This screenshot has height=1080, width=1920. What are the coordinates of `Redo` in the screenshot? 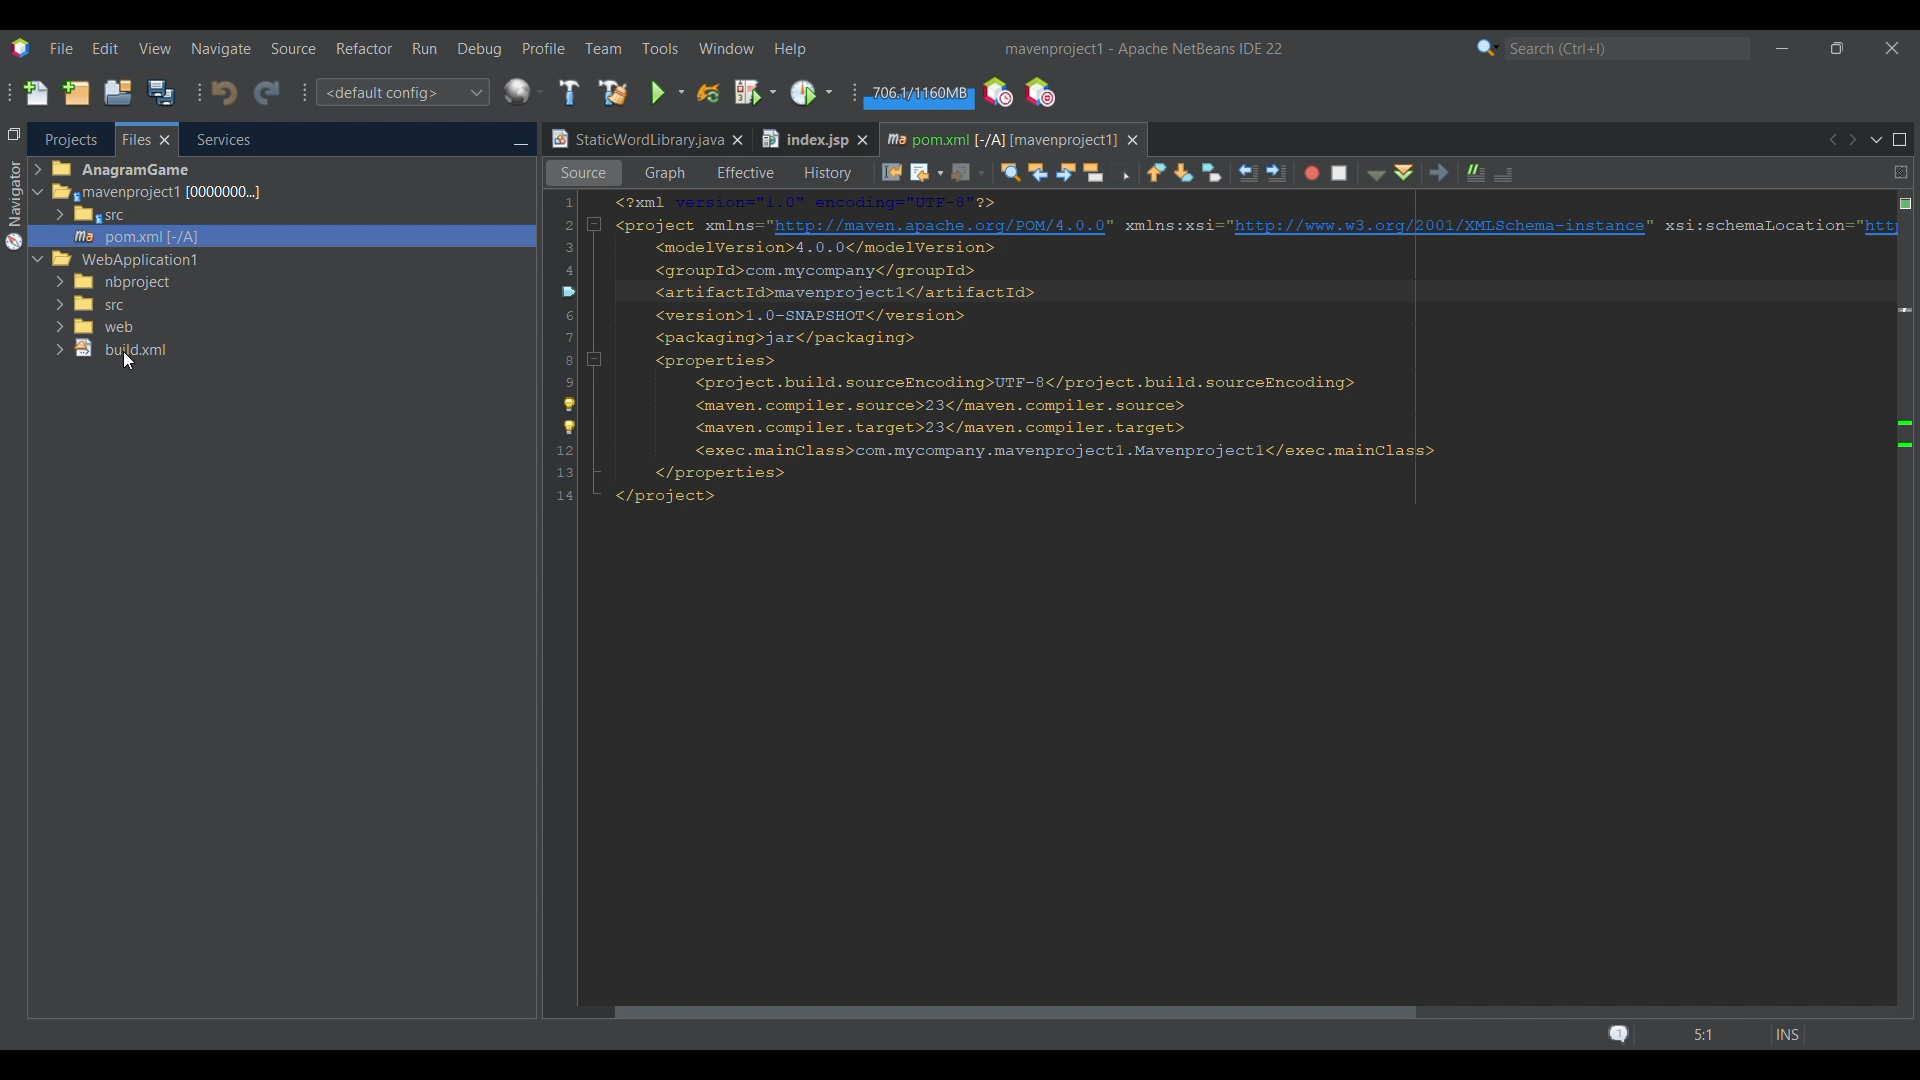 It's located at (267, 94).